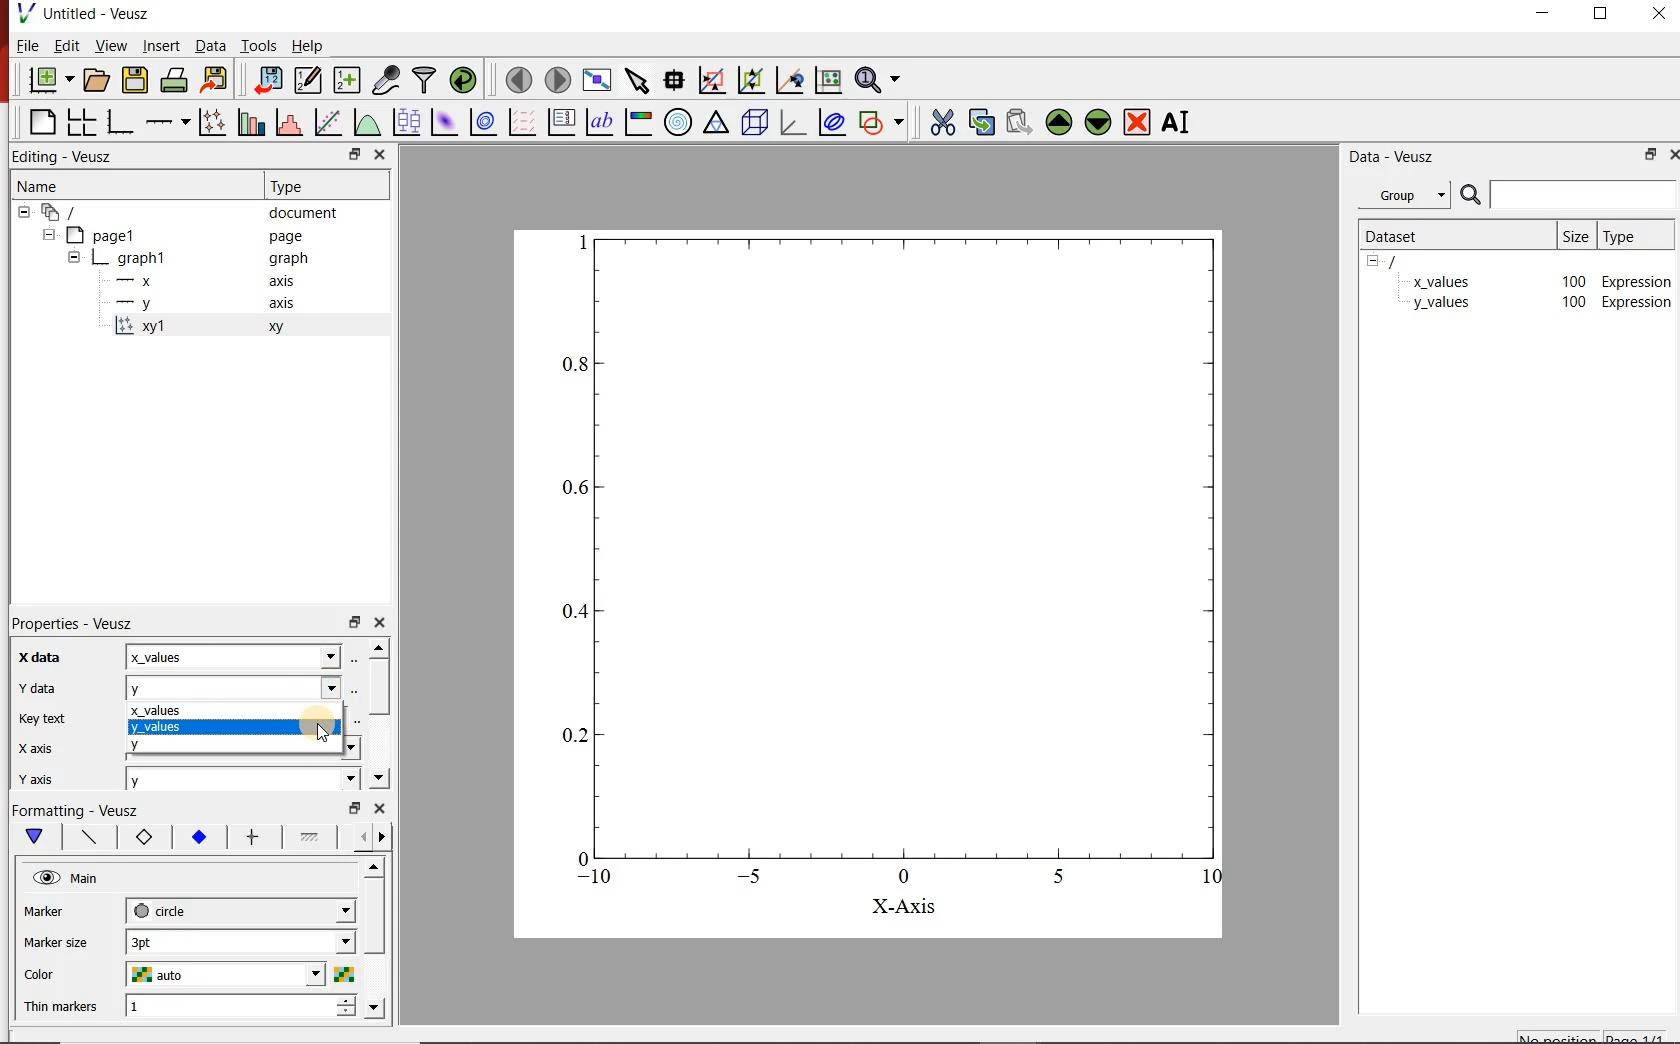  What do you see at coordinates (485, 122) in the screenshot?
I see `plot 2d dataset as contours` at bounding box center [485, 122].